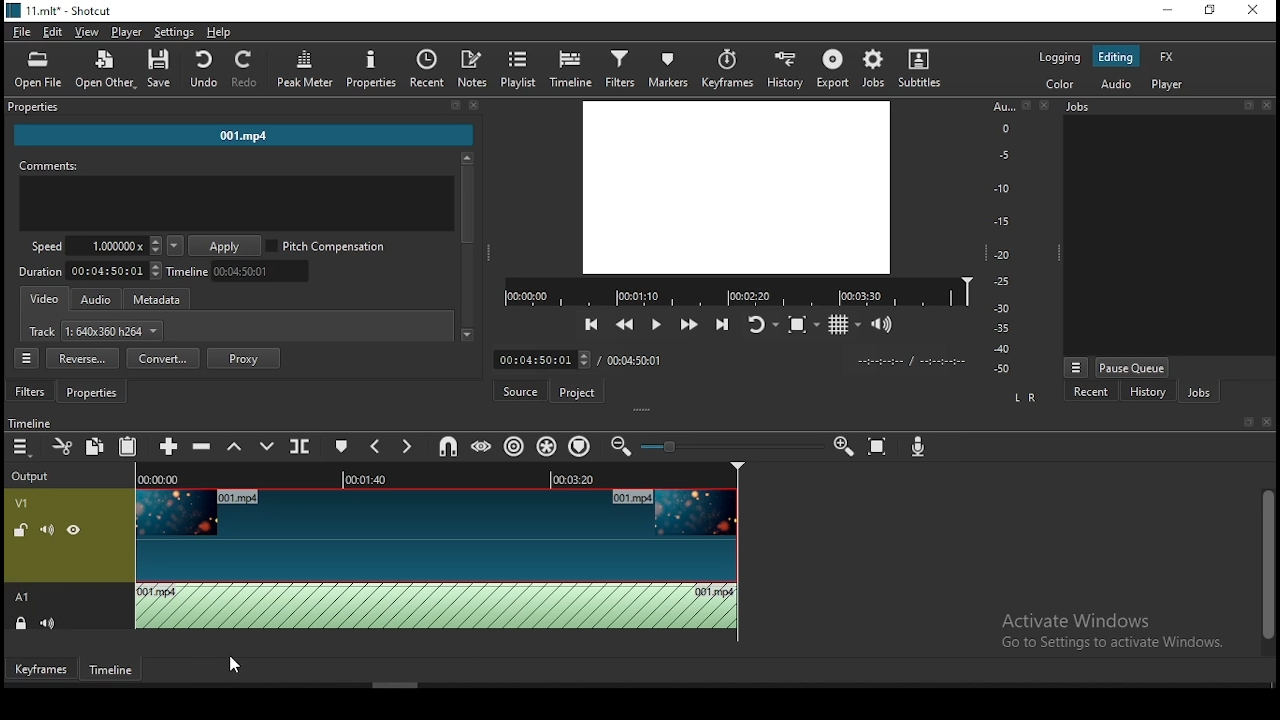 The image size is (1280, 720). Describe the element at coordinates (688, 324) in the screenshot. I see `play quickly forwards` at that location.